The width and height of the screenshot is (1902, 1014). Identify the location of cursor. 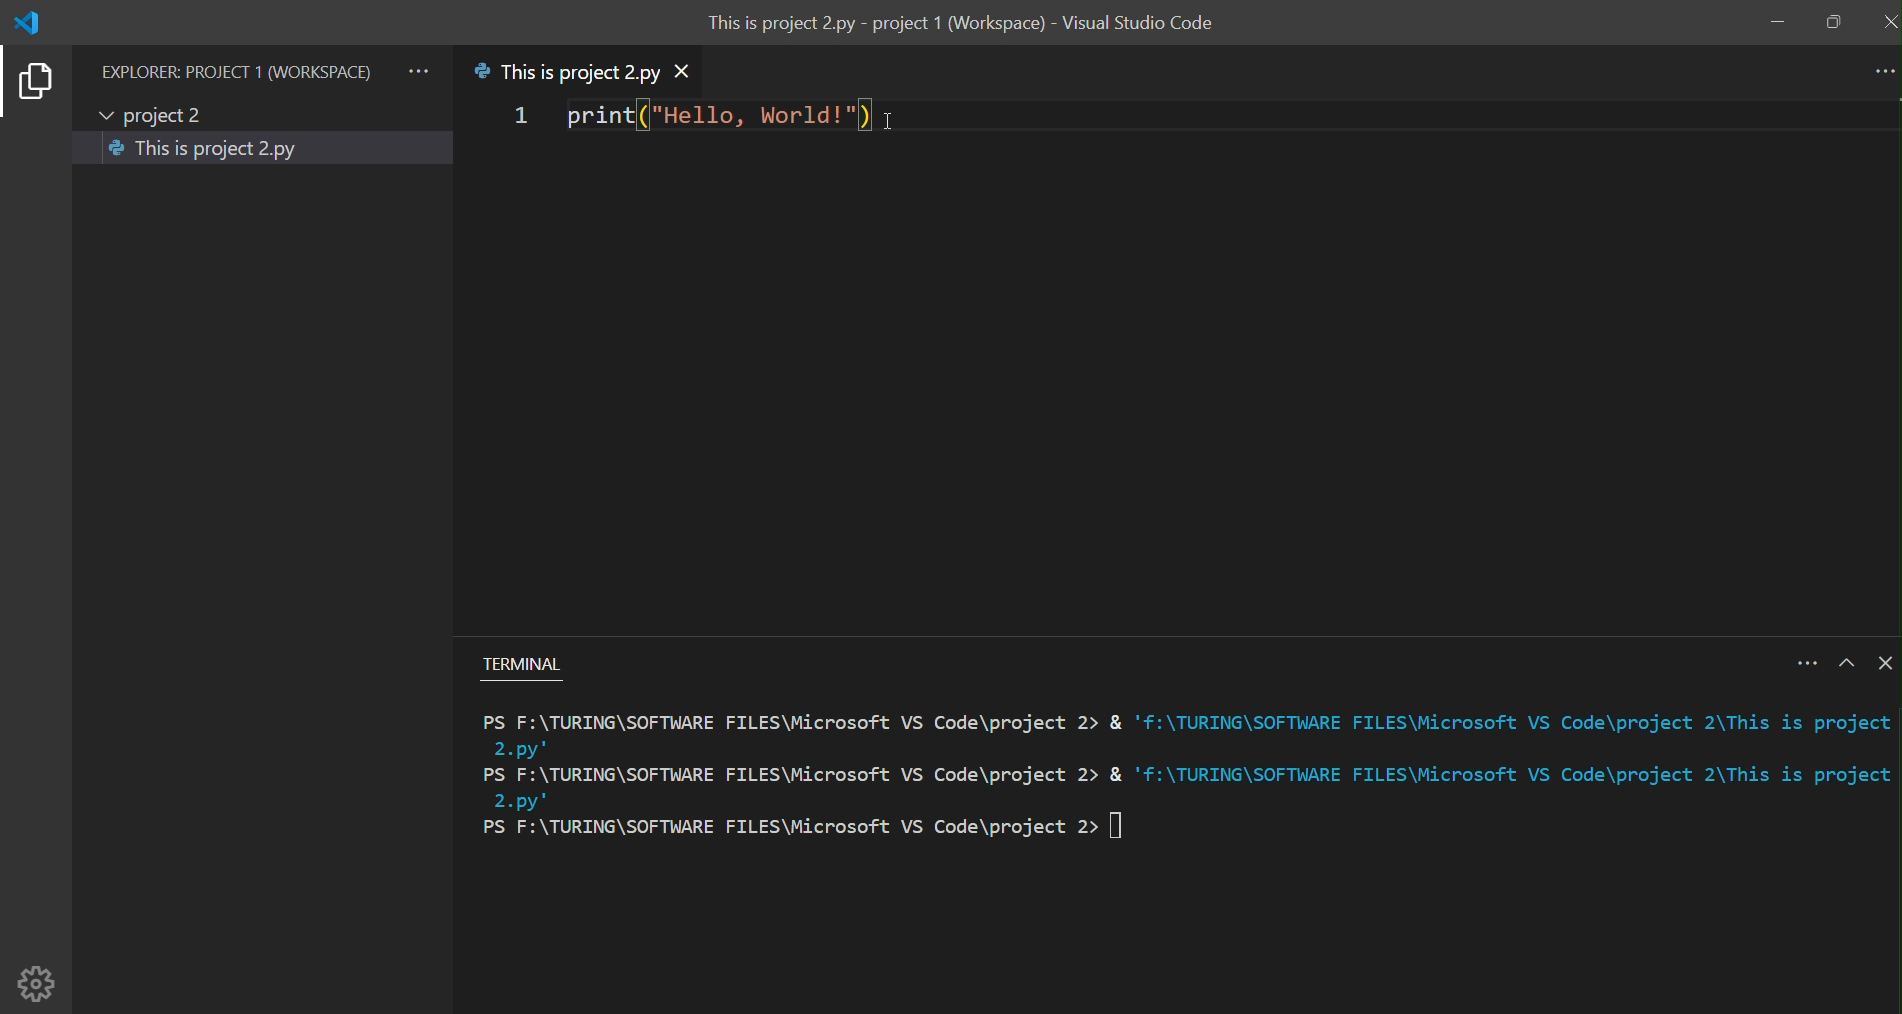
(892, 121).